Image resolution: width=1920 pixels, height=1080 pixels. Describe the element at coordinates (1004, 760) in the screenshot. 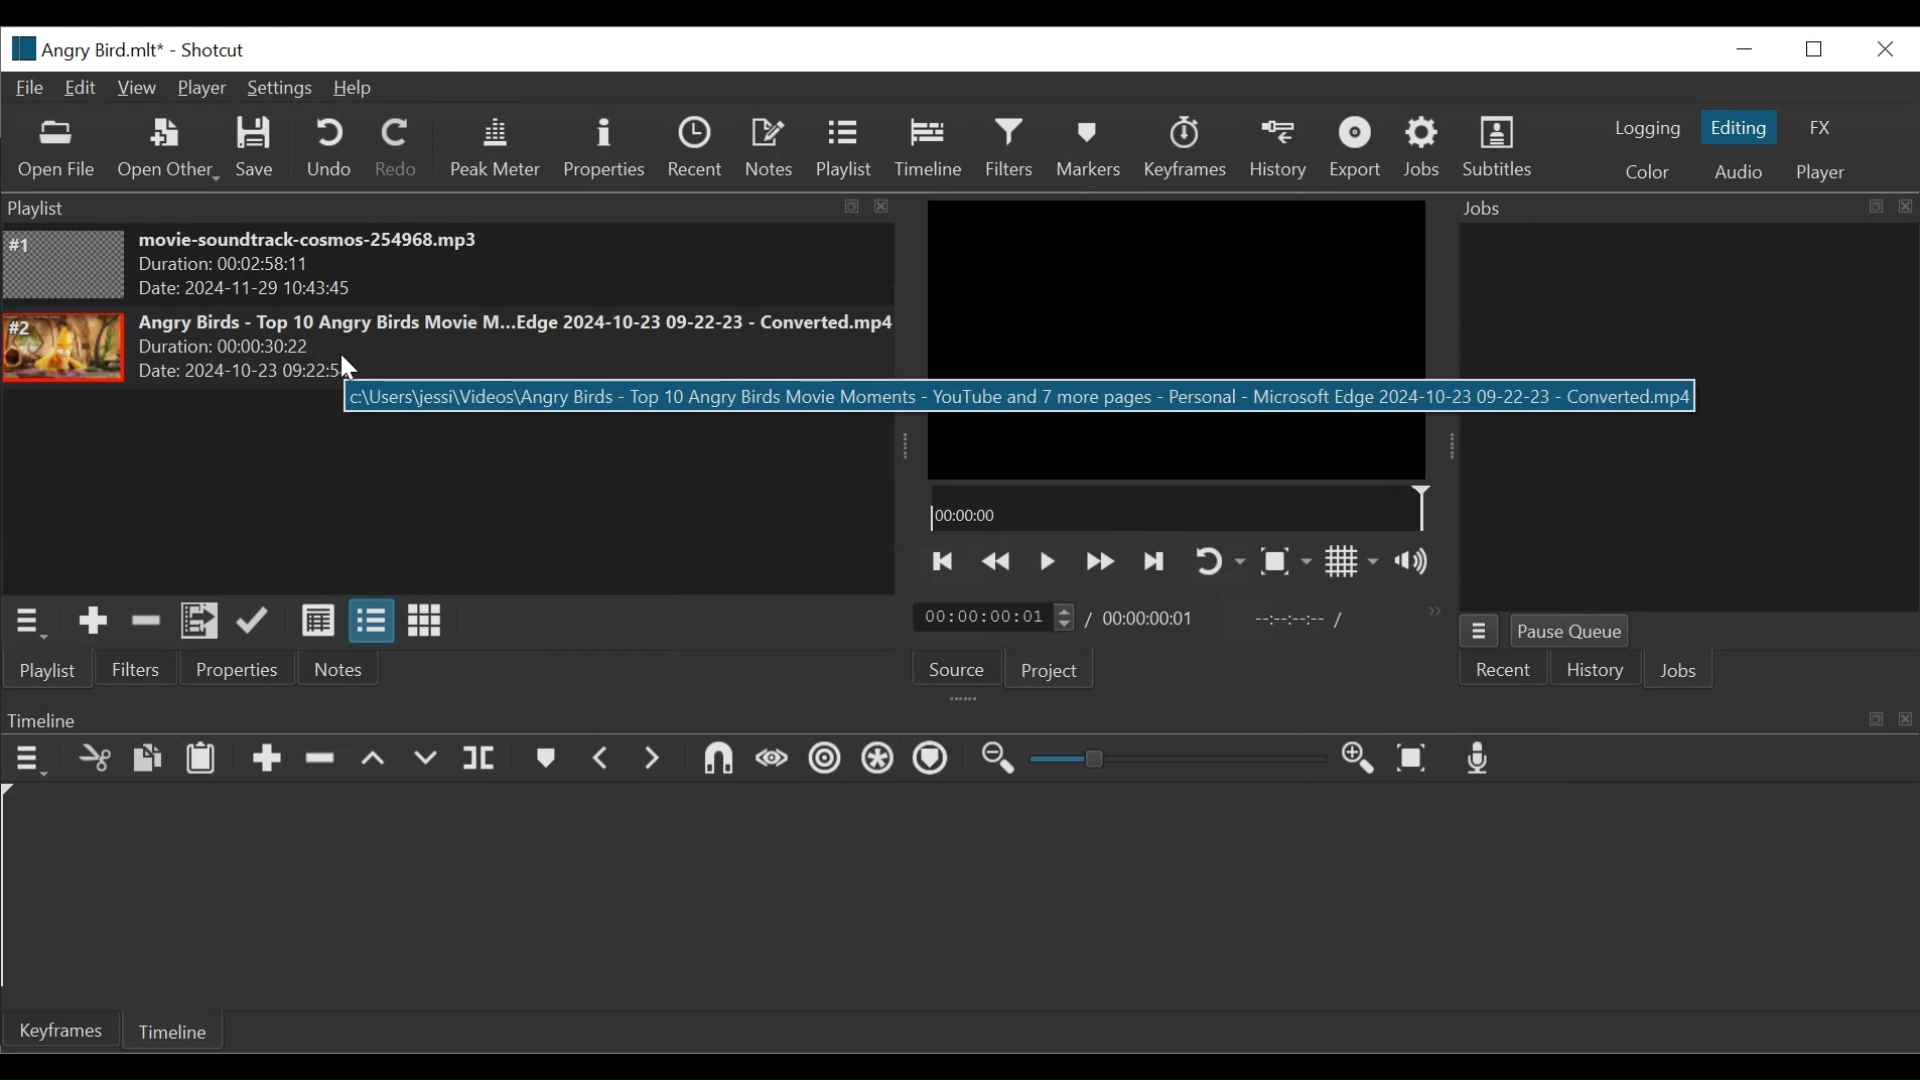

I see `Zoom timeline out` at that location.